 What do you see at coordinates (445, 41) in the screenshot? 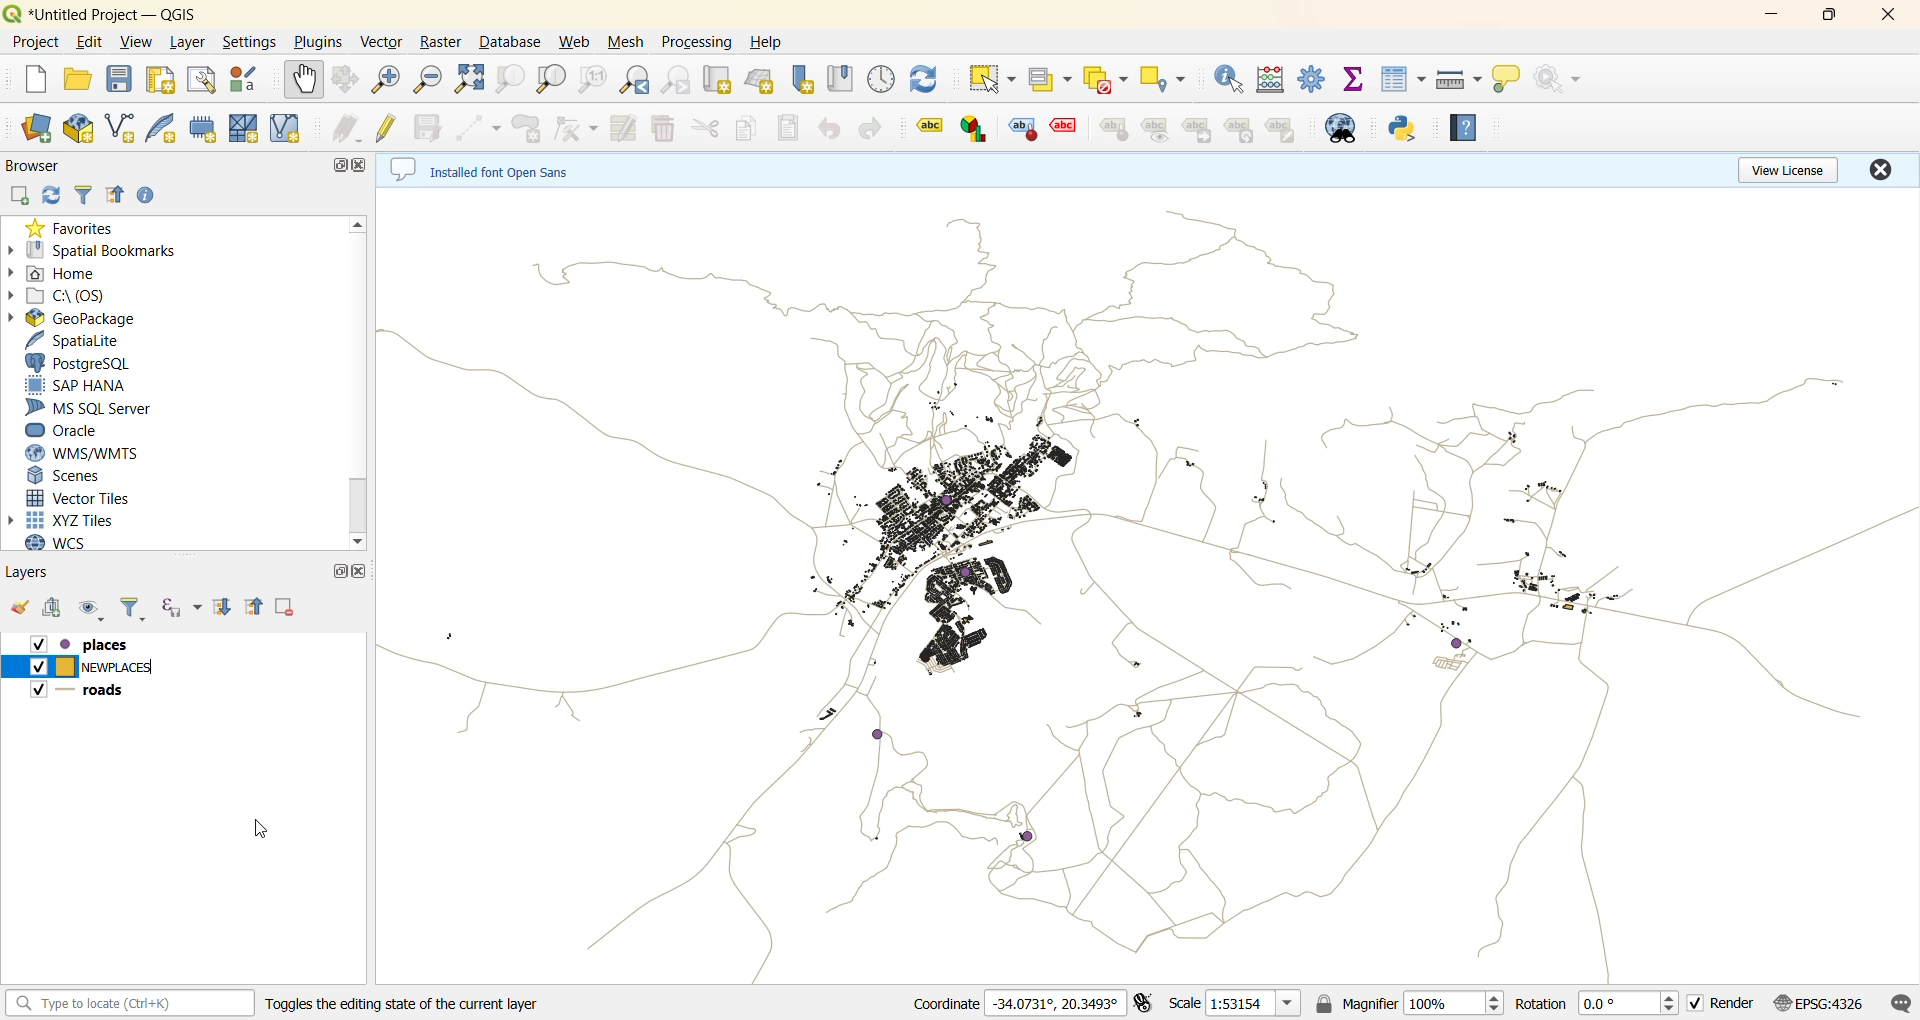
I see `raster` at bounding box center [445, 41].